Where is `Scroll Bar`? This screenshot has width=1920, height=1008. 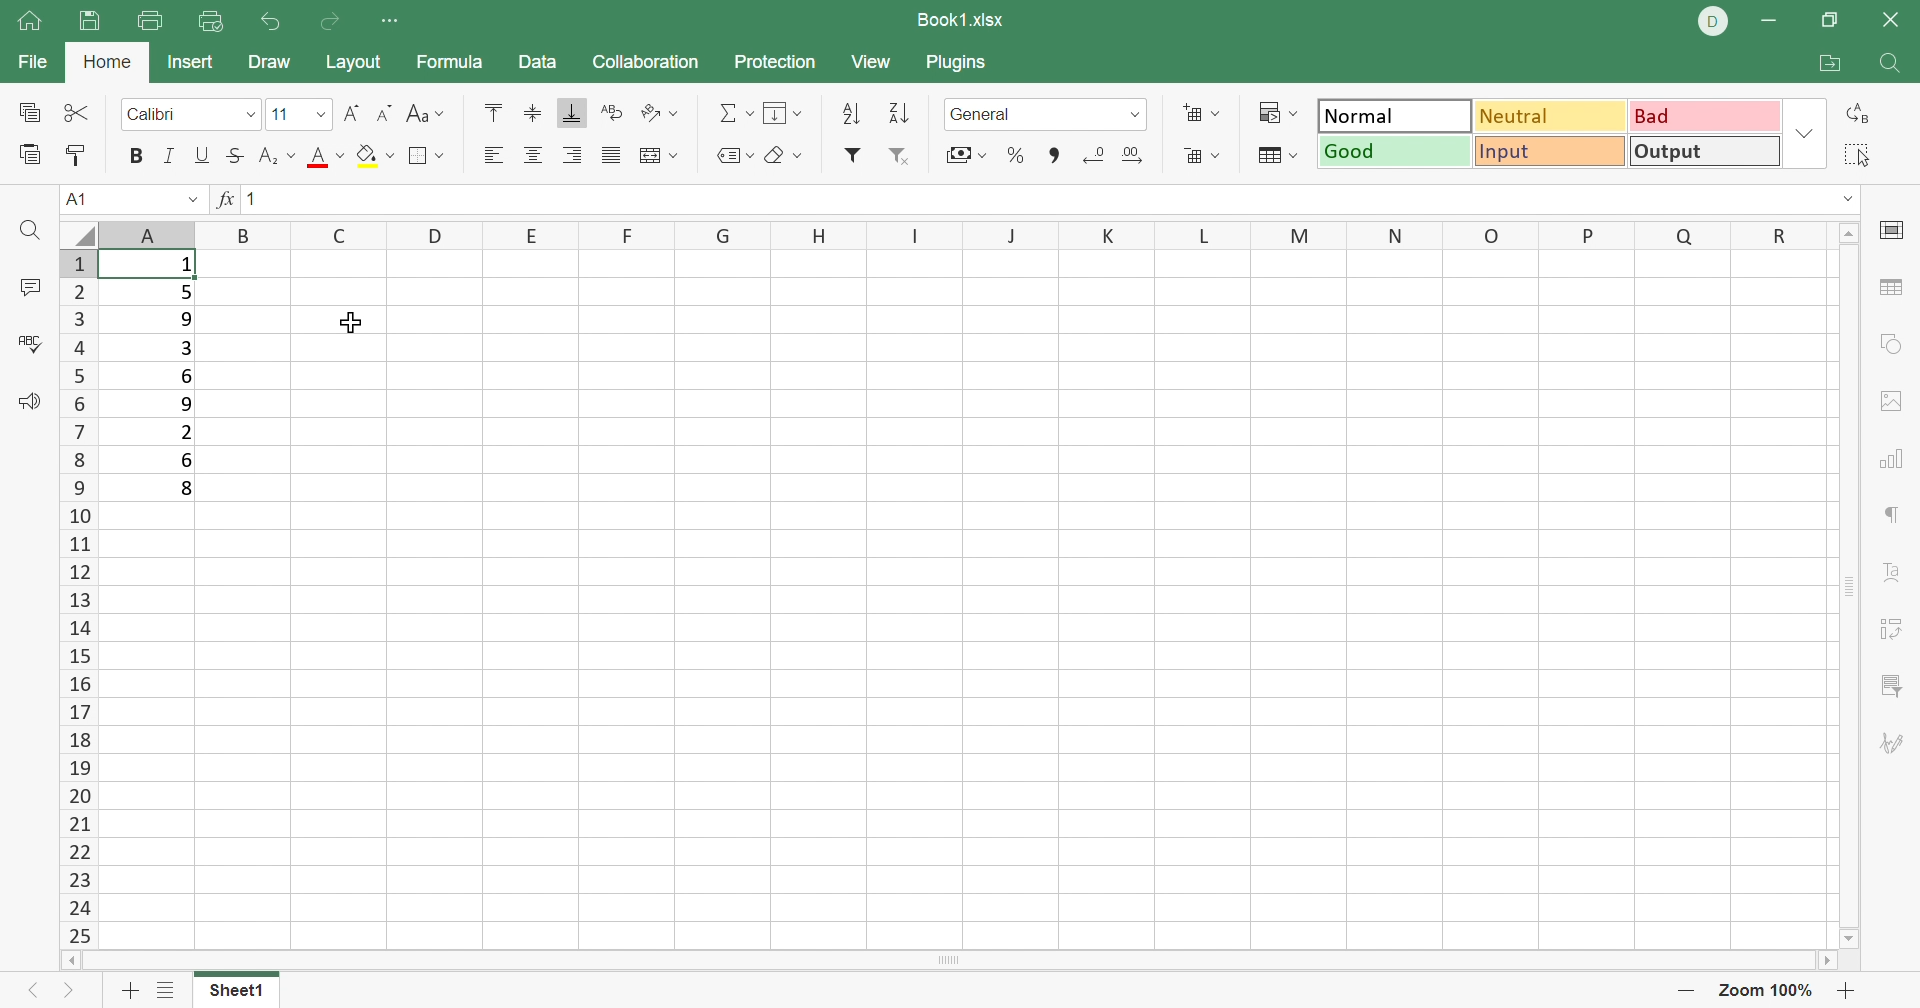 Scroll Bar is located at coordinates (1053, 155).